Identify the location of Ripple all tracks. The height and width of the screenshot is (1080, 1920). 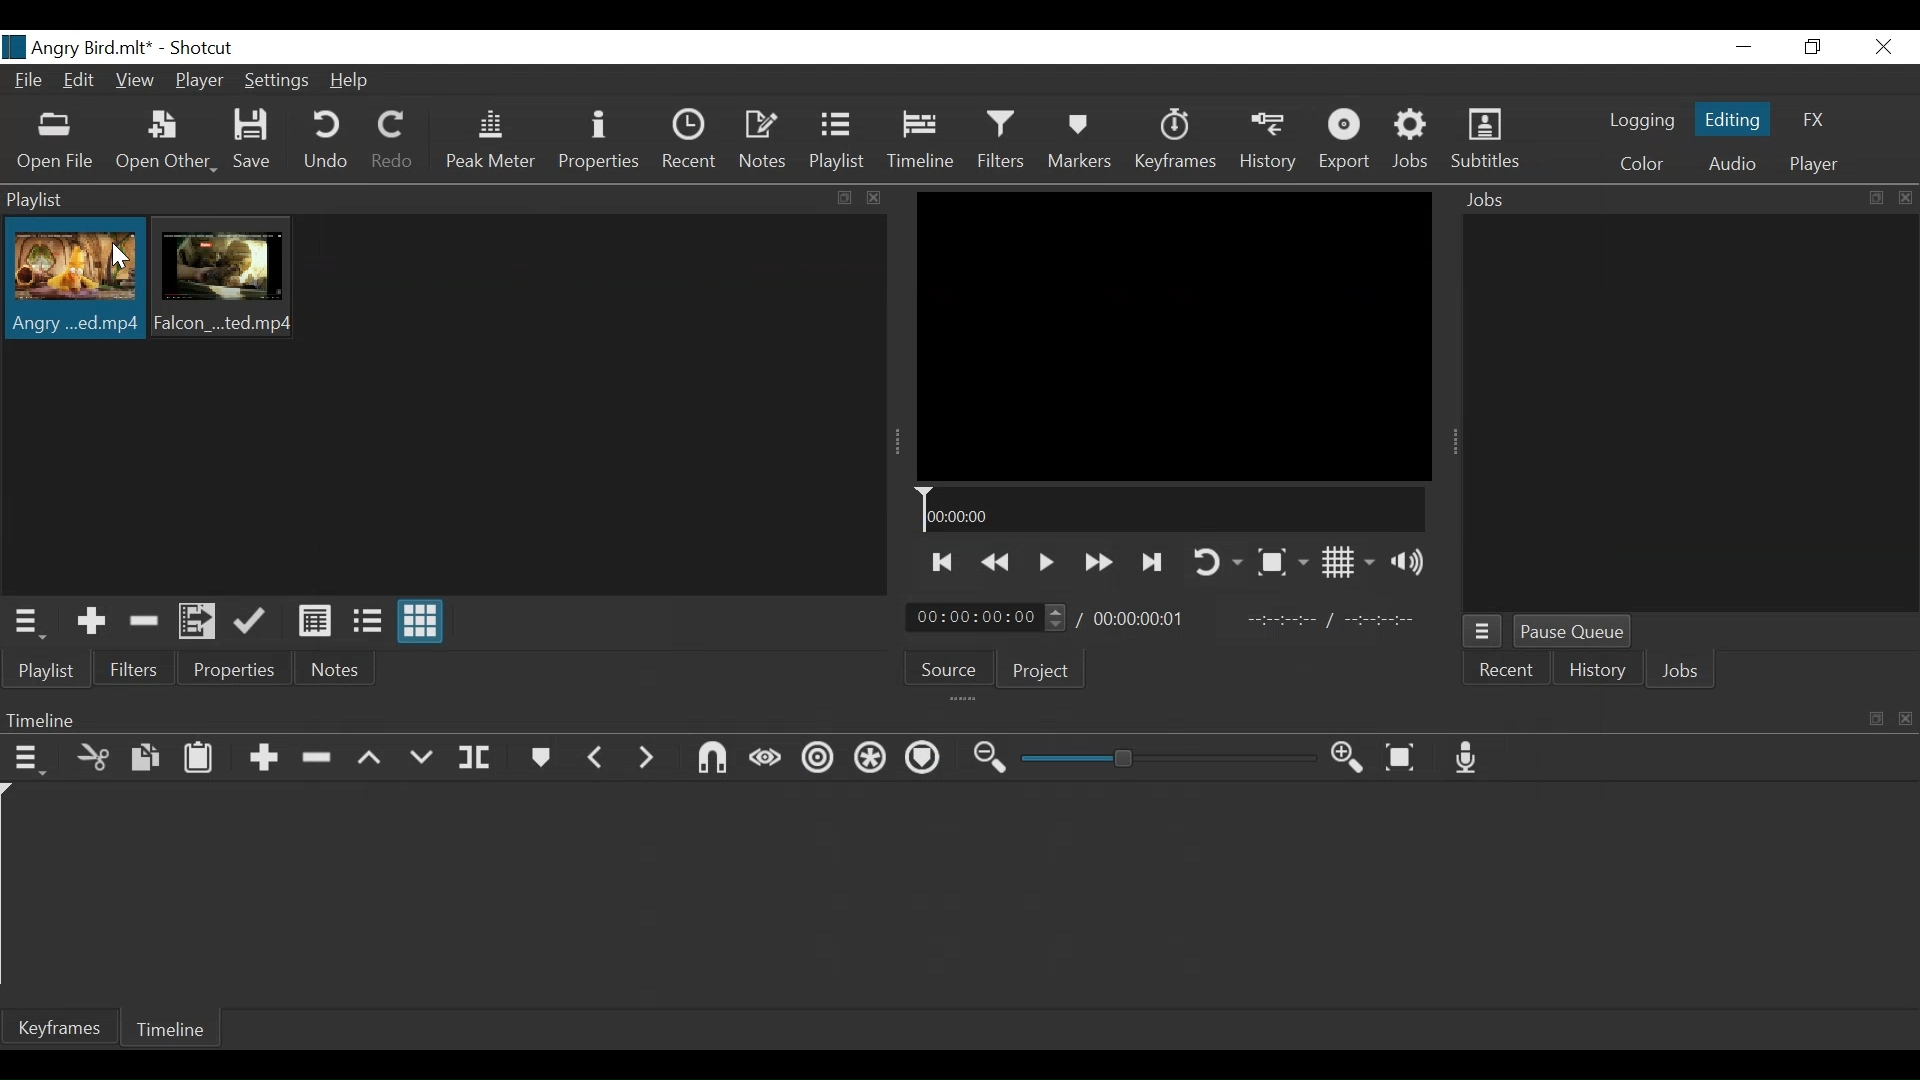
(872, 761).